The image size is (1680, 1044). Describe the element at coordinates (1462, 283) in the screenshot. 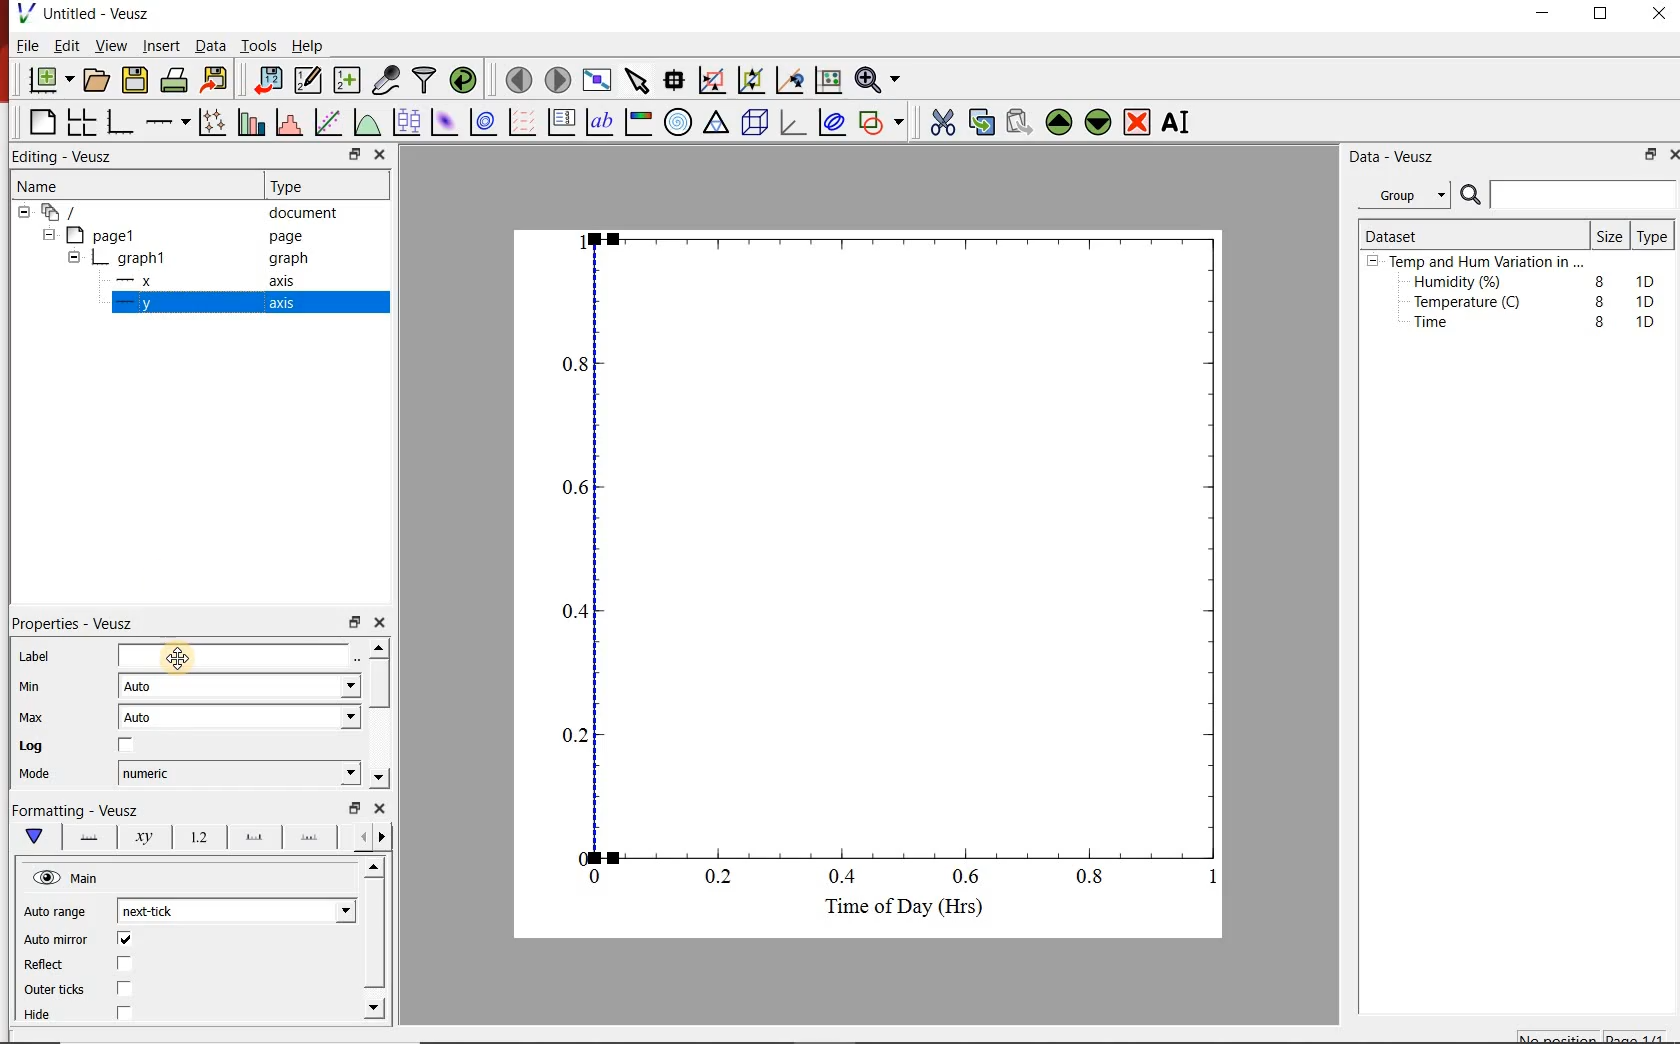

I see `Humidity (%)` at that location.